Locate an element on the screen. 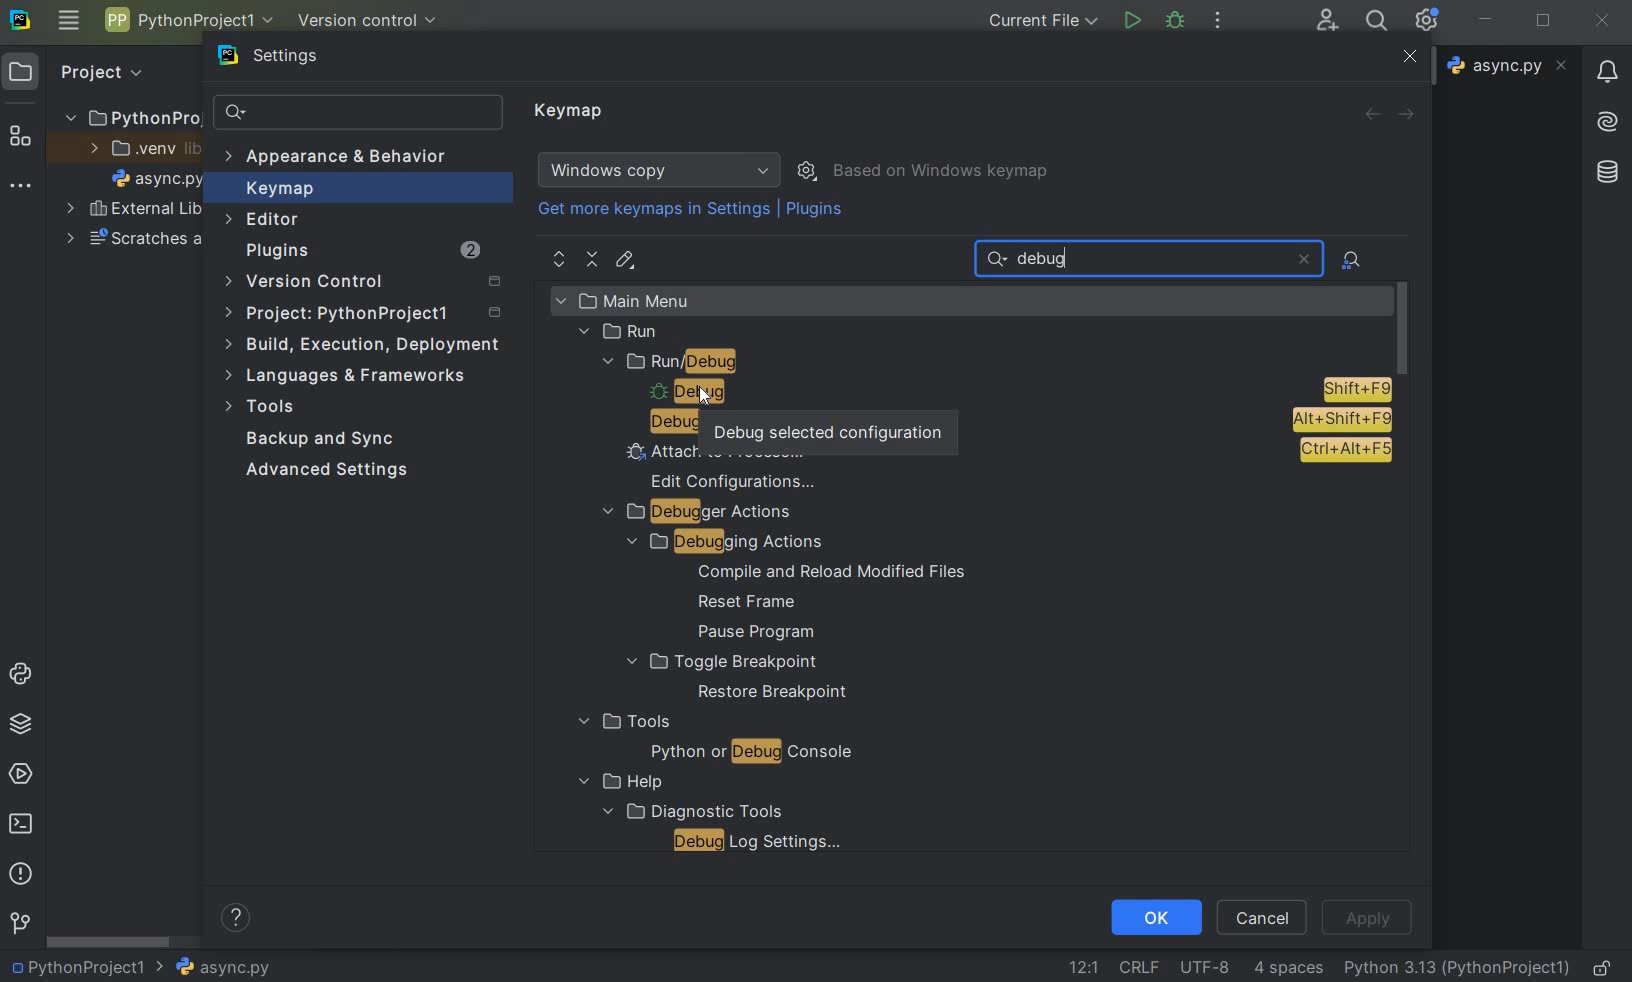  backup and sync is located at coordinates (321, 441).